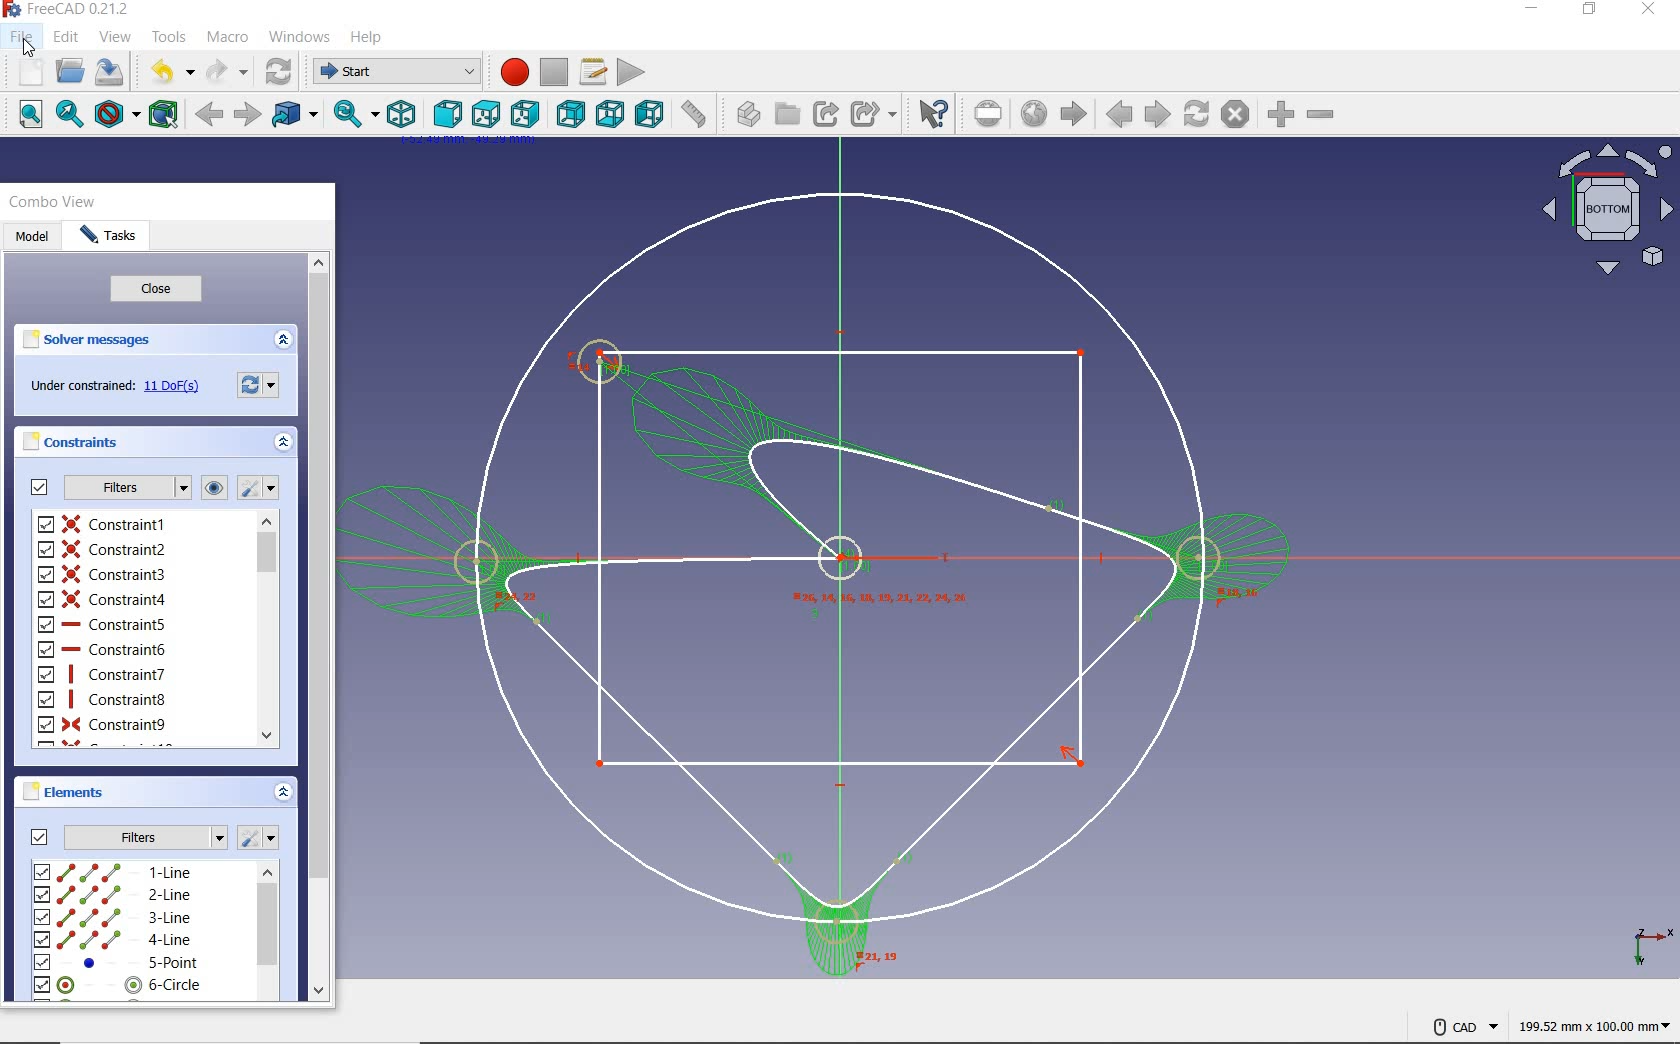  Describe the element at coordinates (117, 116) in the screenshot. I see `draw style` at that location.